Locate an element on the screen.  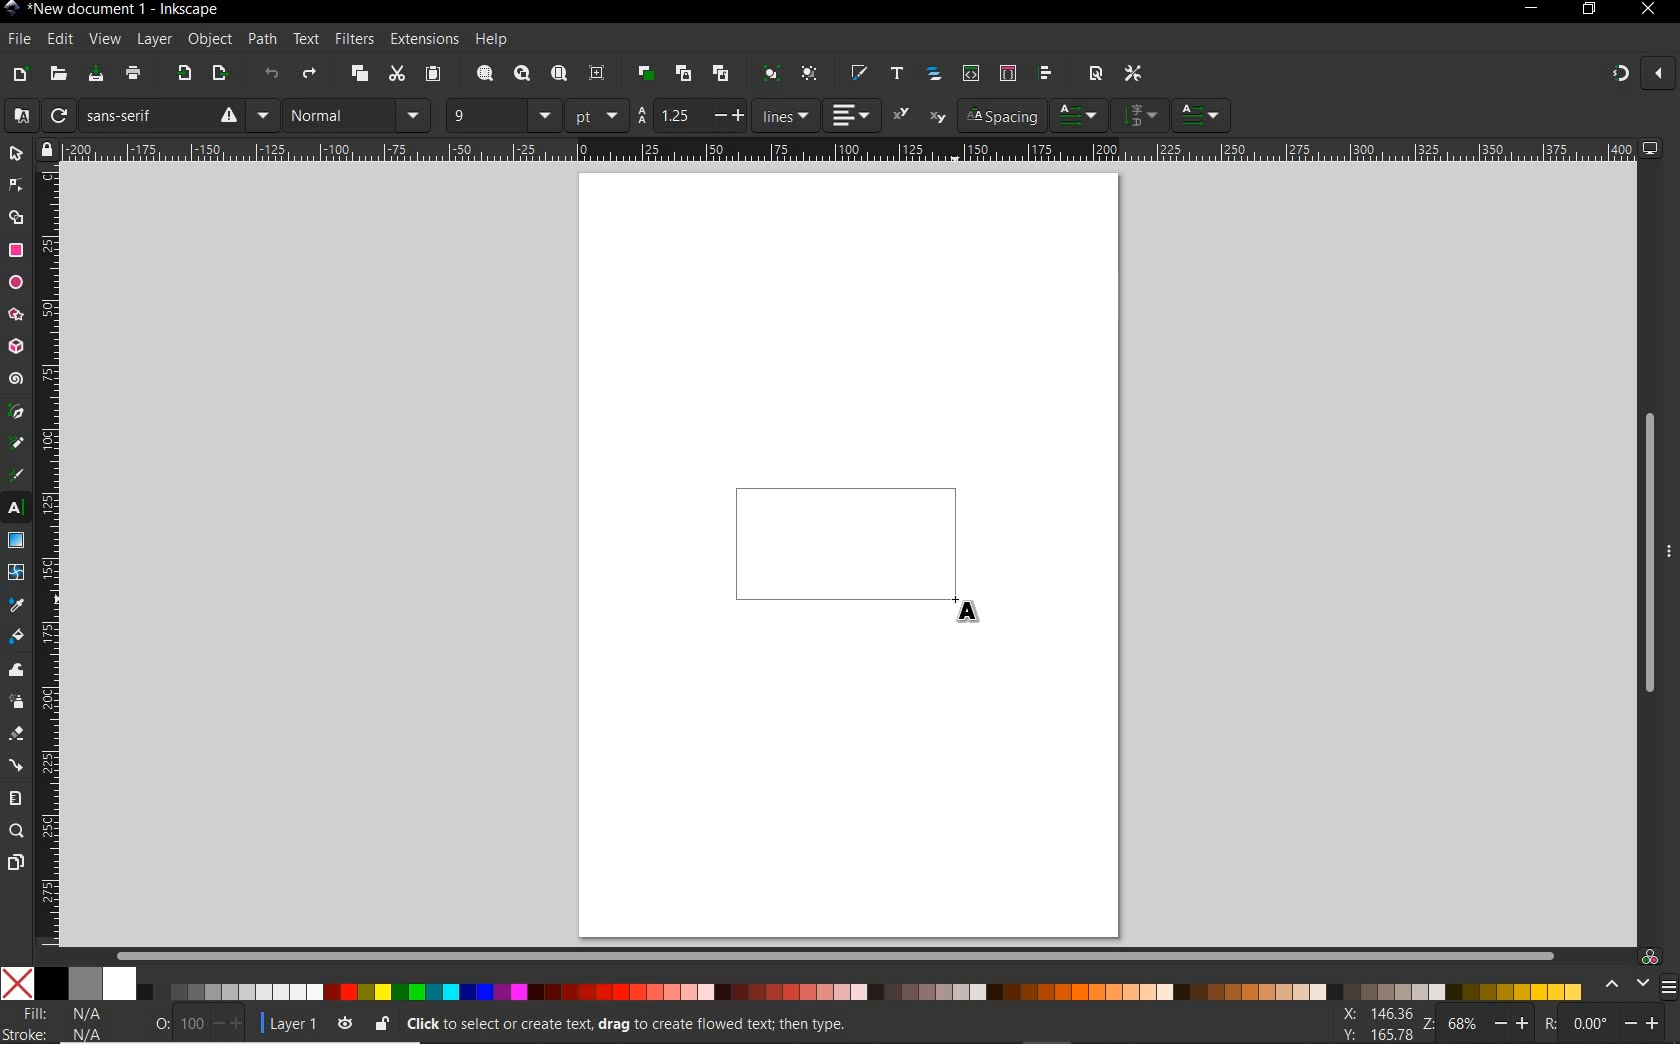
100 is located at coordinates (190, 1024).